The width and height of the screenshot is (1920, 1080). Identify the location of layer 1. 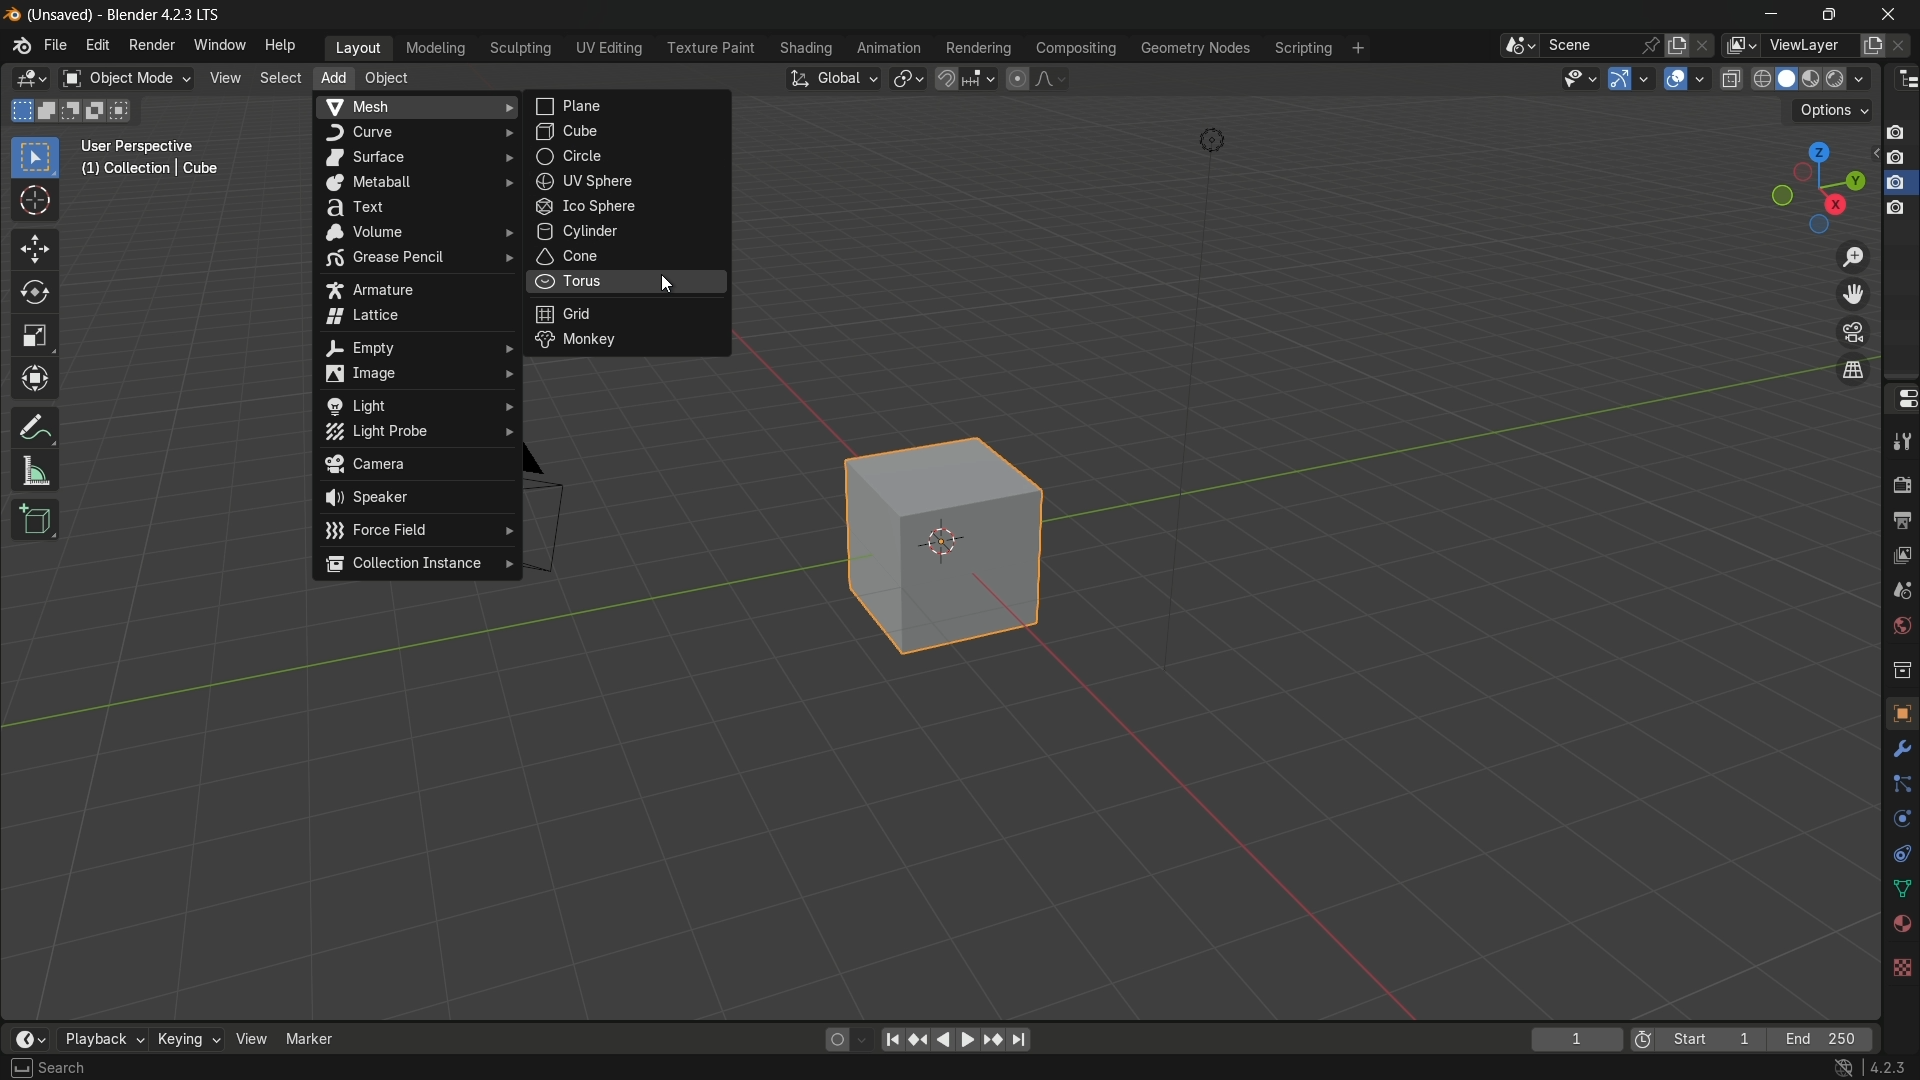
(1895, 133).